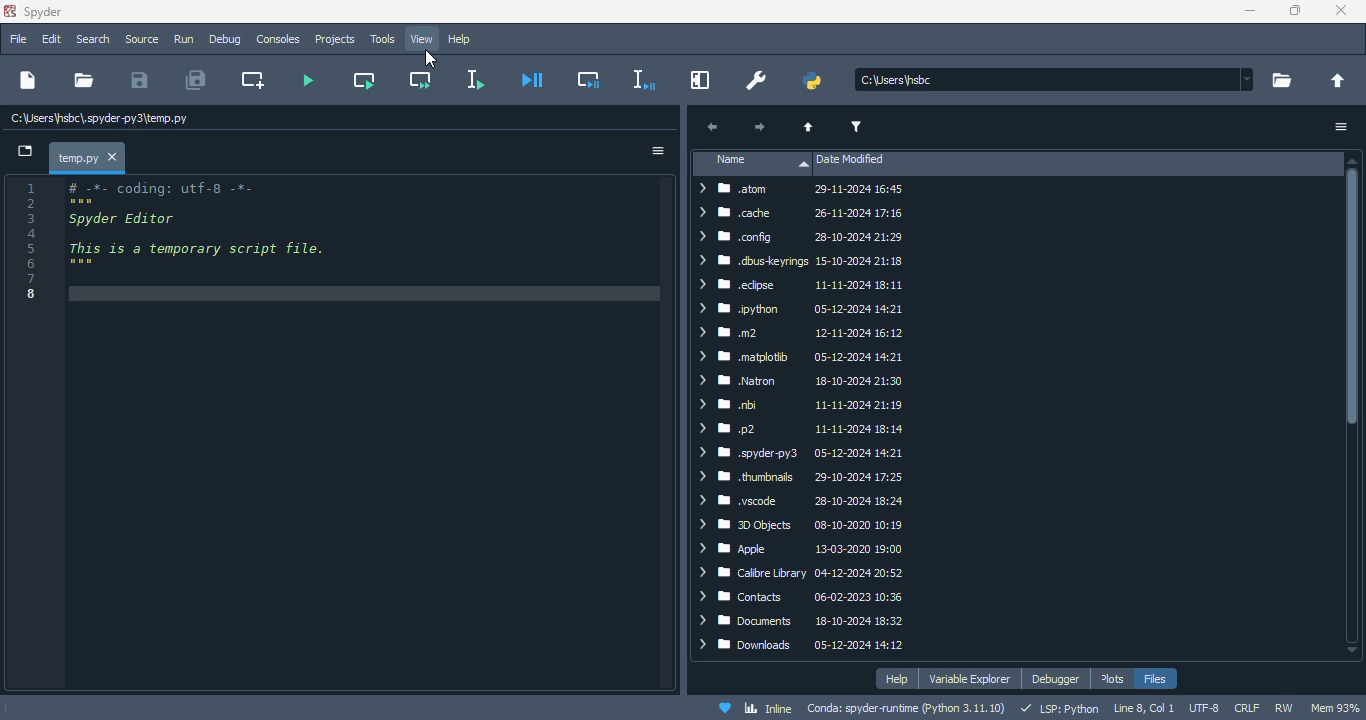 This screenshot has height=720, width=1366. What do you see at coordinates (92, 38) in the screenshot?
I see `search` at bounding box center [92, 38].